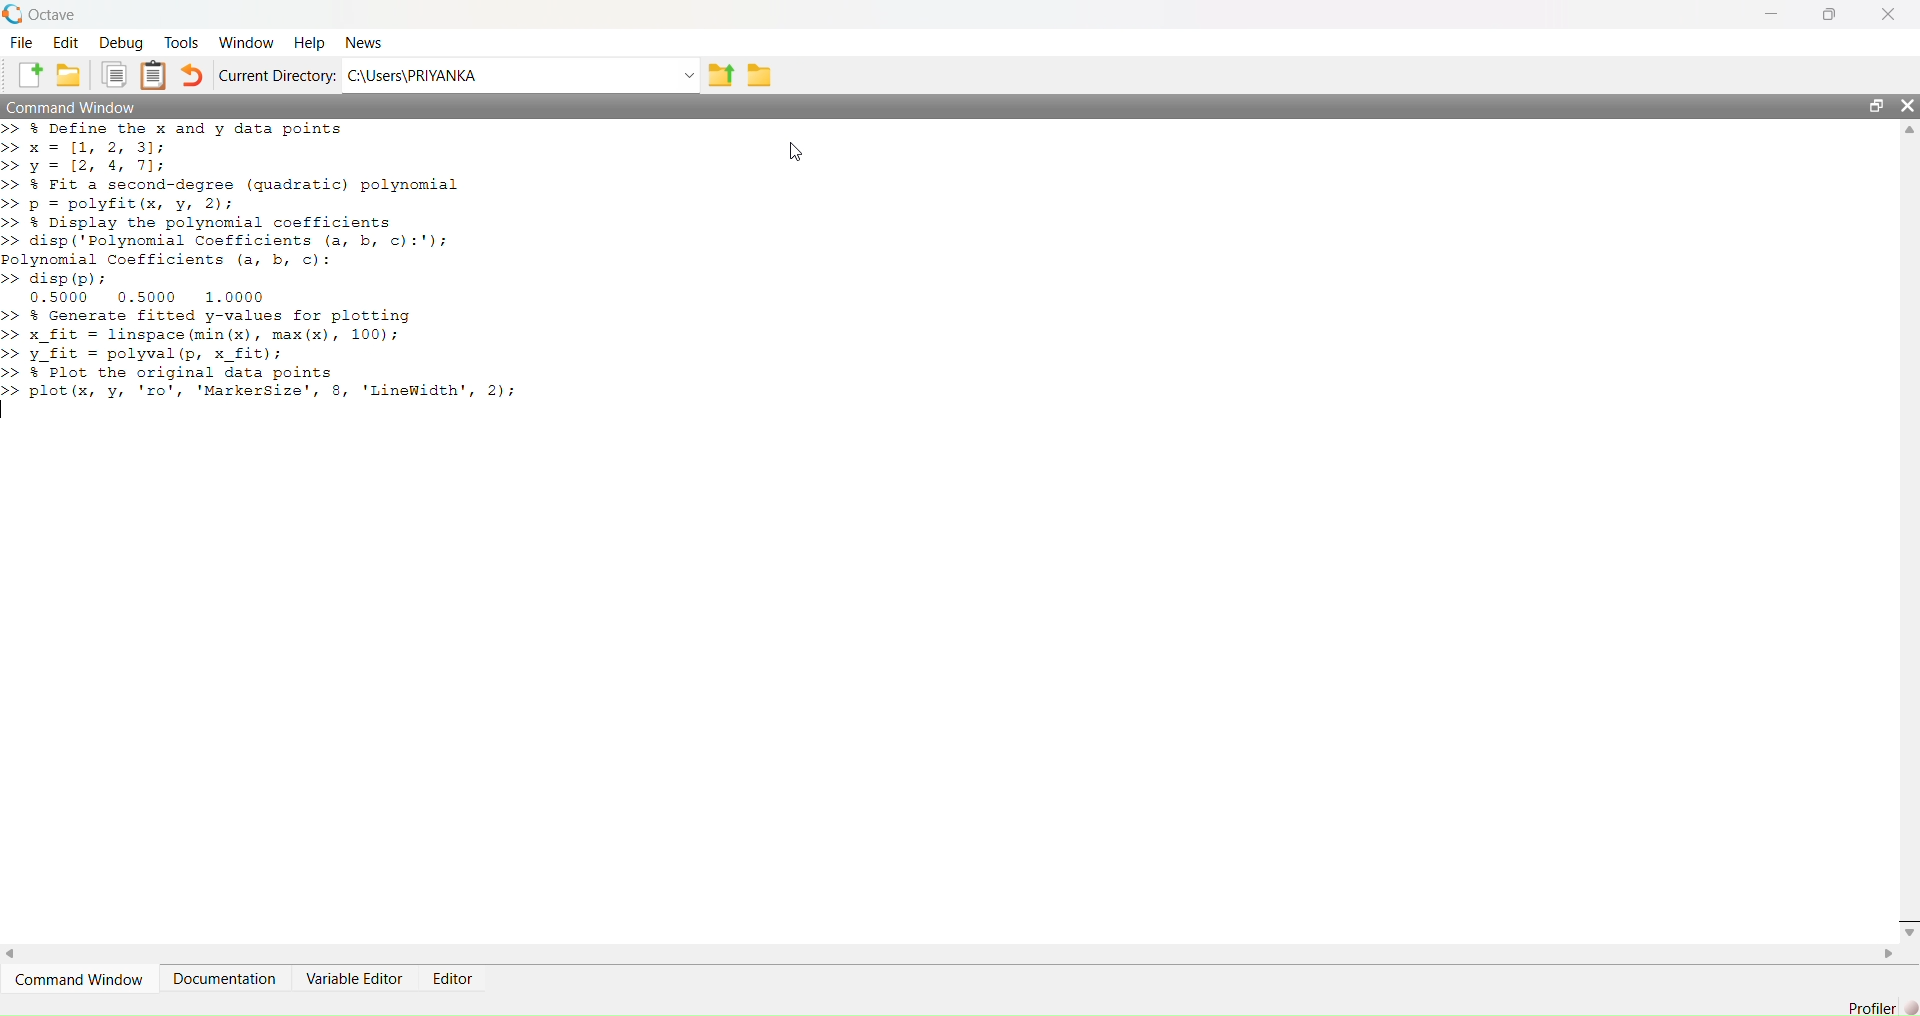 This screenshot has height=1016, width=1920. I want to click on Maximize, so click(1874, 105).